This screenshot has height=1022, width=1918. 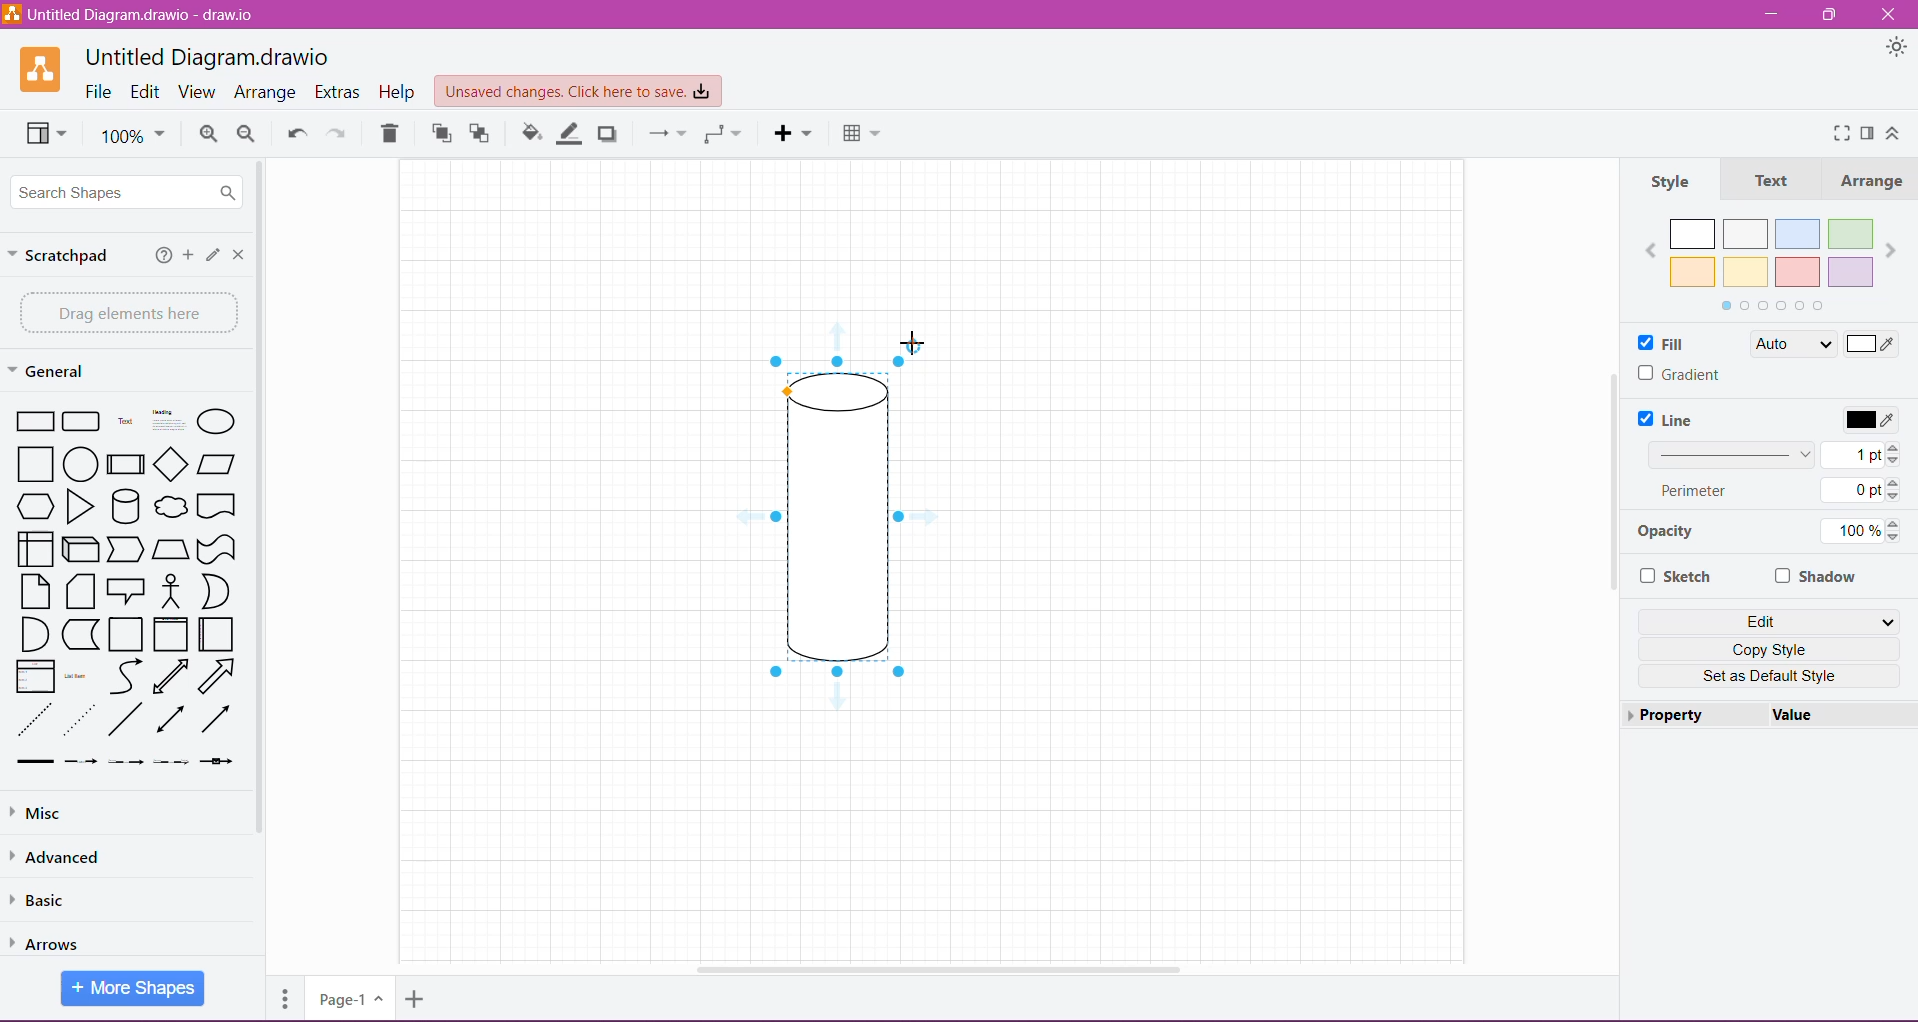 What do you see at coordinates (394, 133) in the screenshot?
I see `Delete` at bounding box center [394, 133].